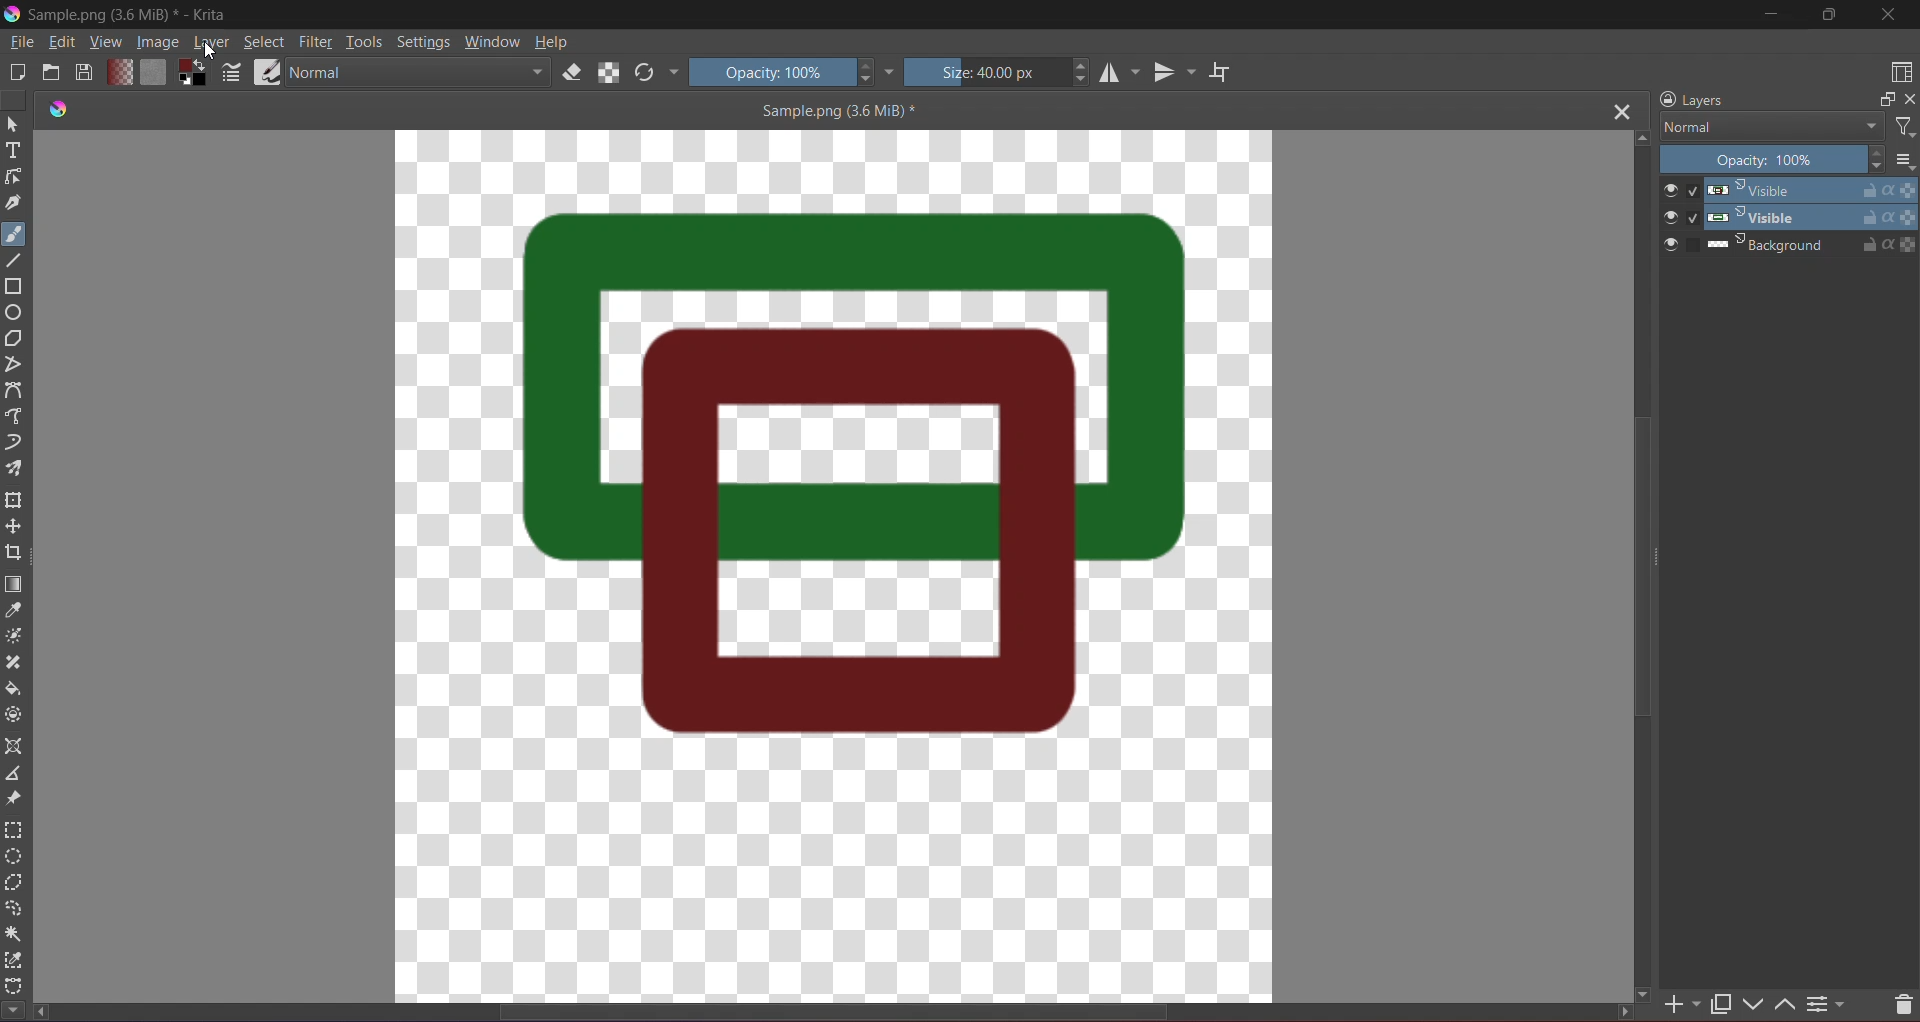 Image resolution: width=1920 pixels, height=1022 pixels. I want to click on Colorize Mask, so click(18, 637).